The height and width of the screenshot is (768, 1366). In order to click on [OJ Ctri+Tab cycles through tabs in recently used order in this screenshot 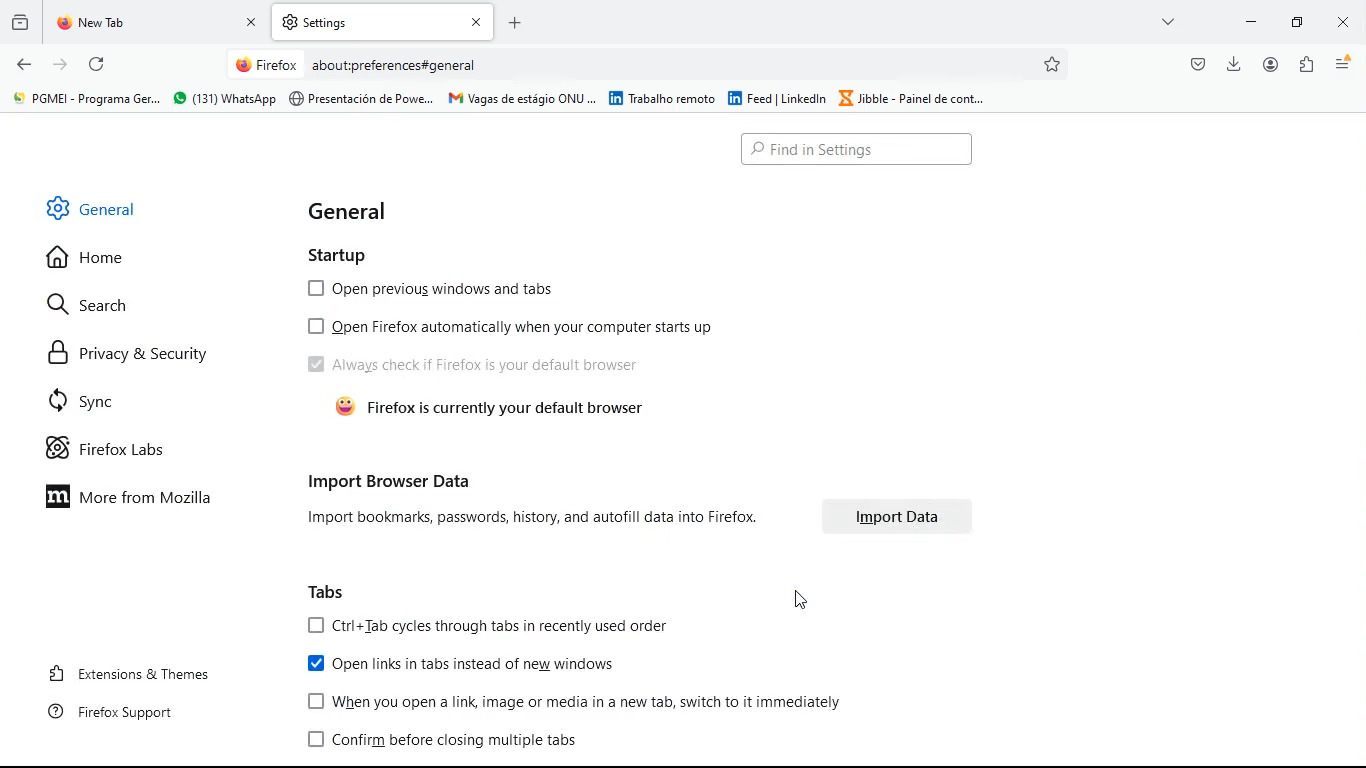, I will do `click(497, 627)`.